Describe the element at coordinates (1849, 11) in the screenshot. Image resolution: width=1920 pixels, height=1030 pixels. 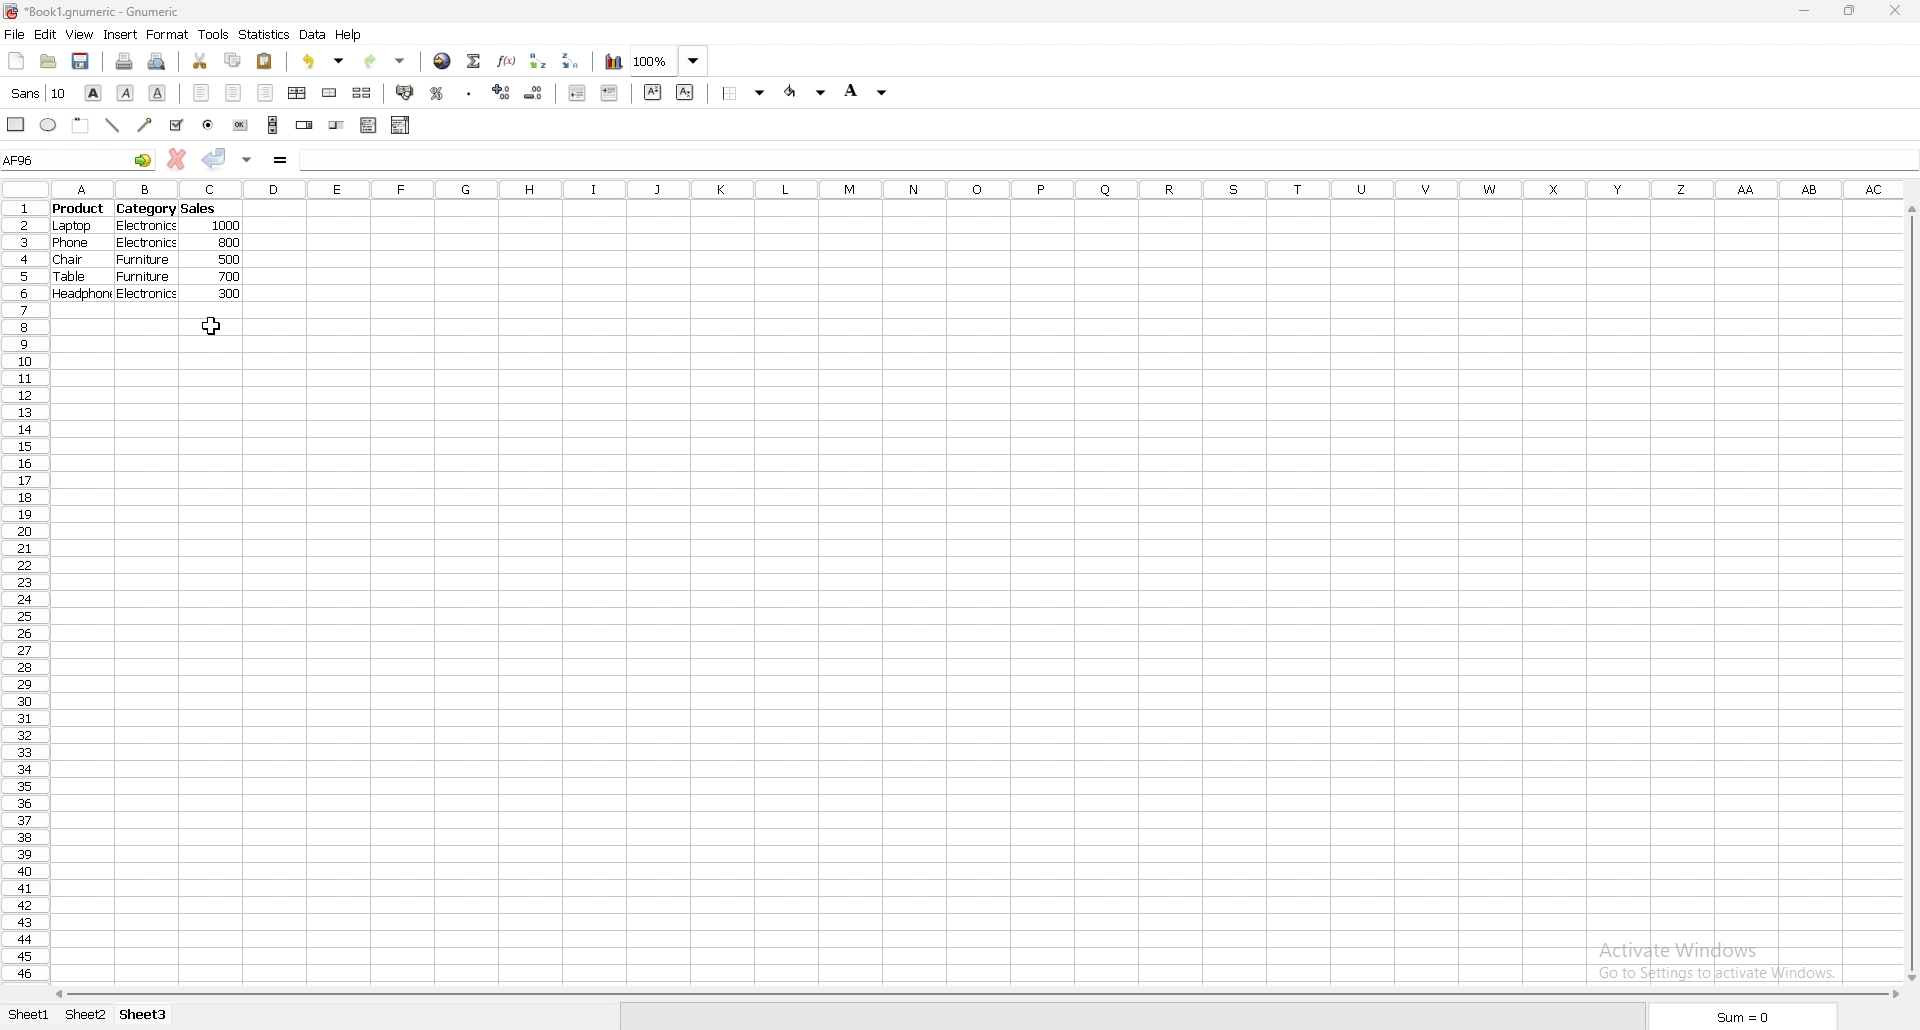
I see `resize` at that location.